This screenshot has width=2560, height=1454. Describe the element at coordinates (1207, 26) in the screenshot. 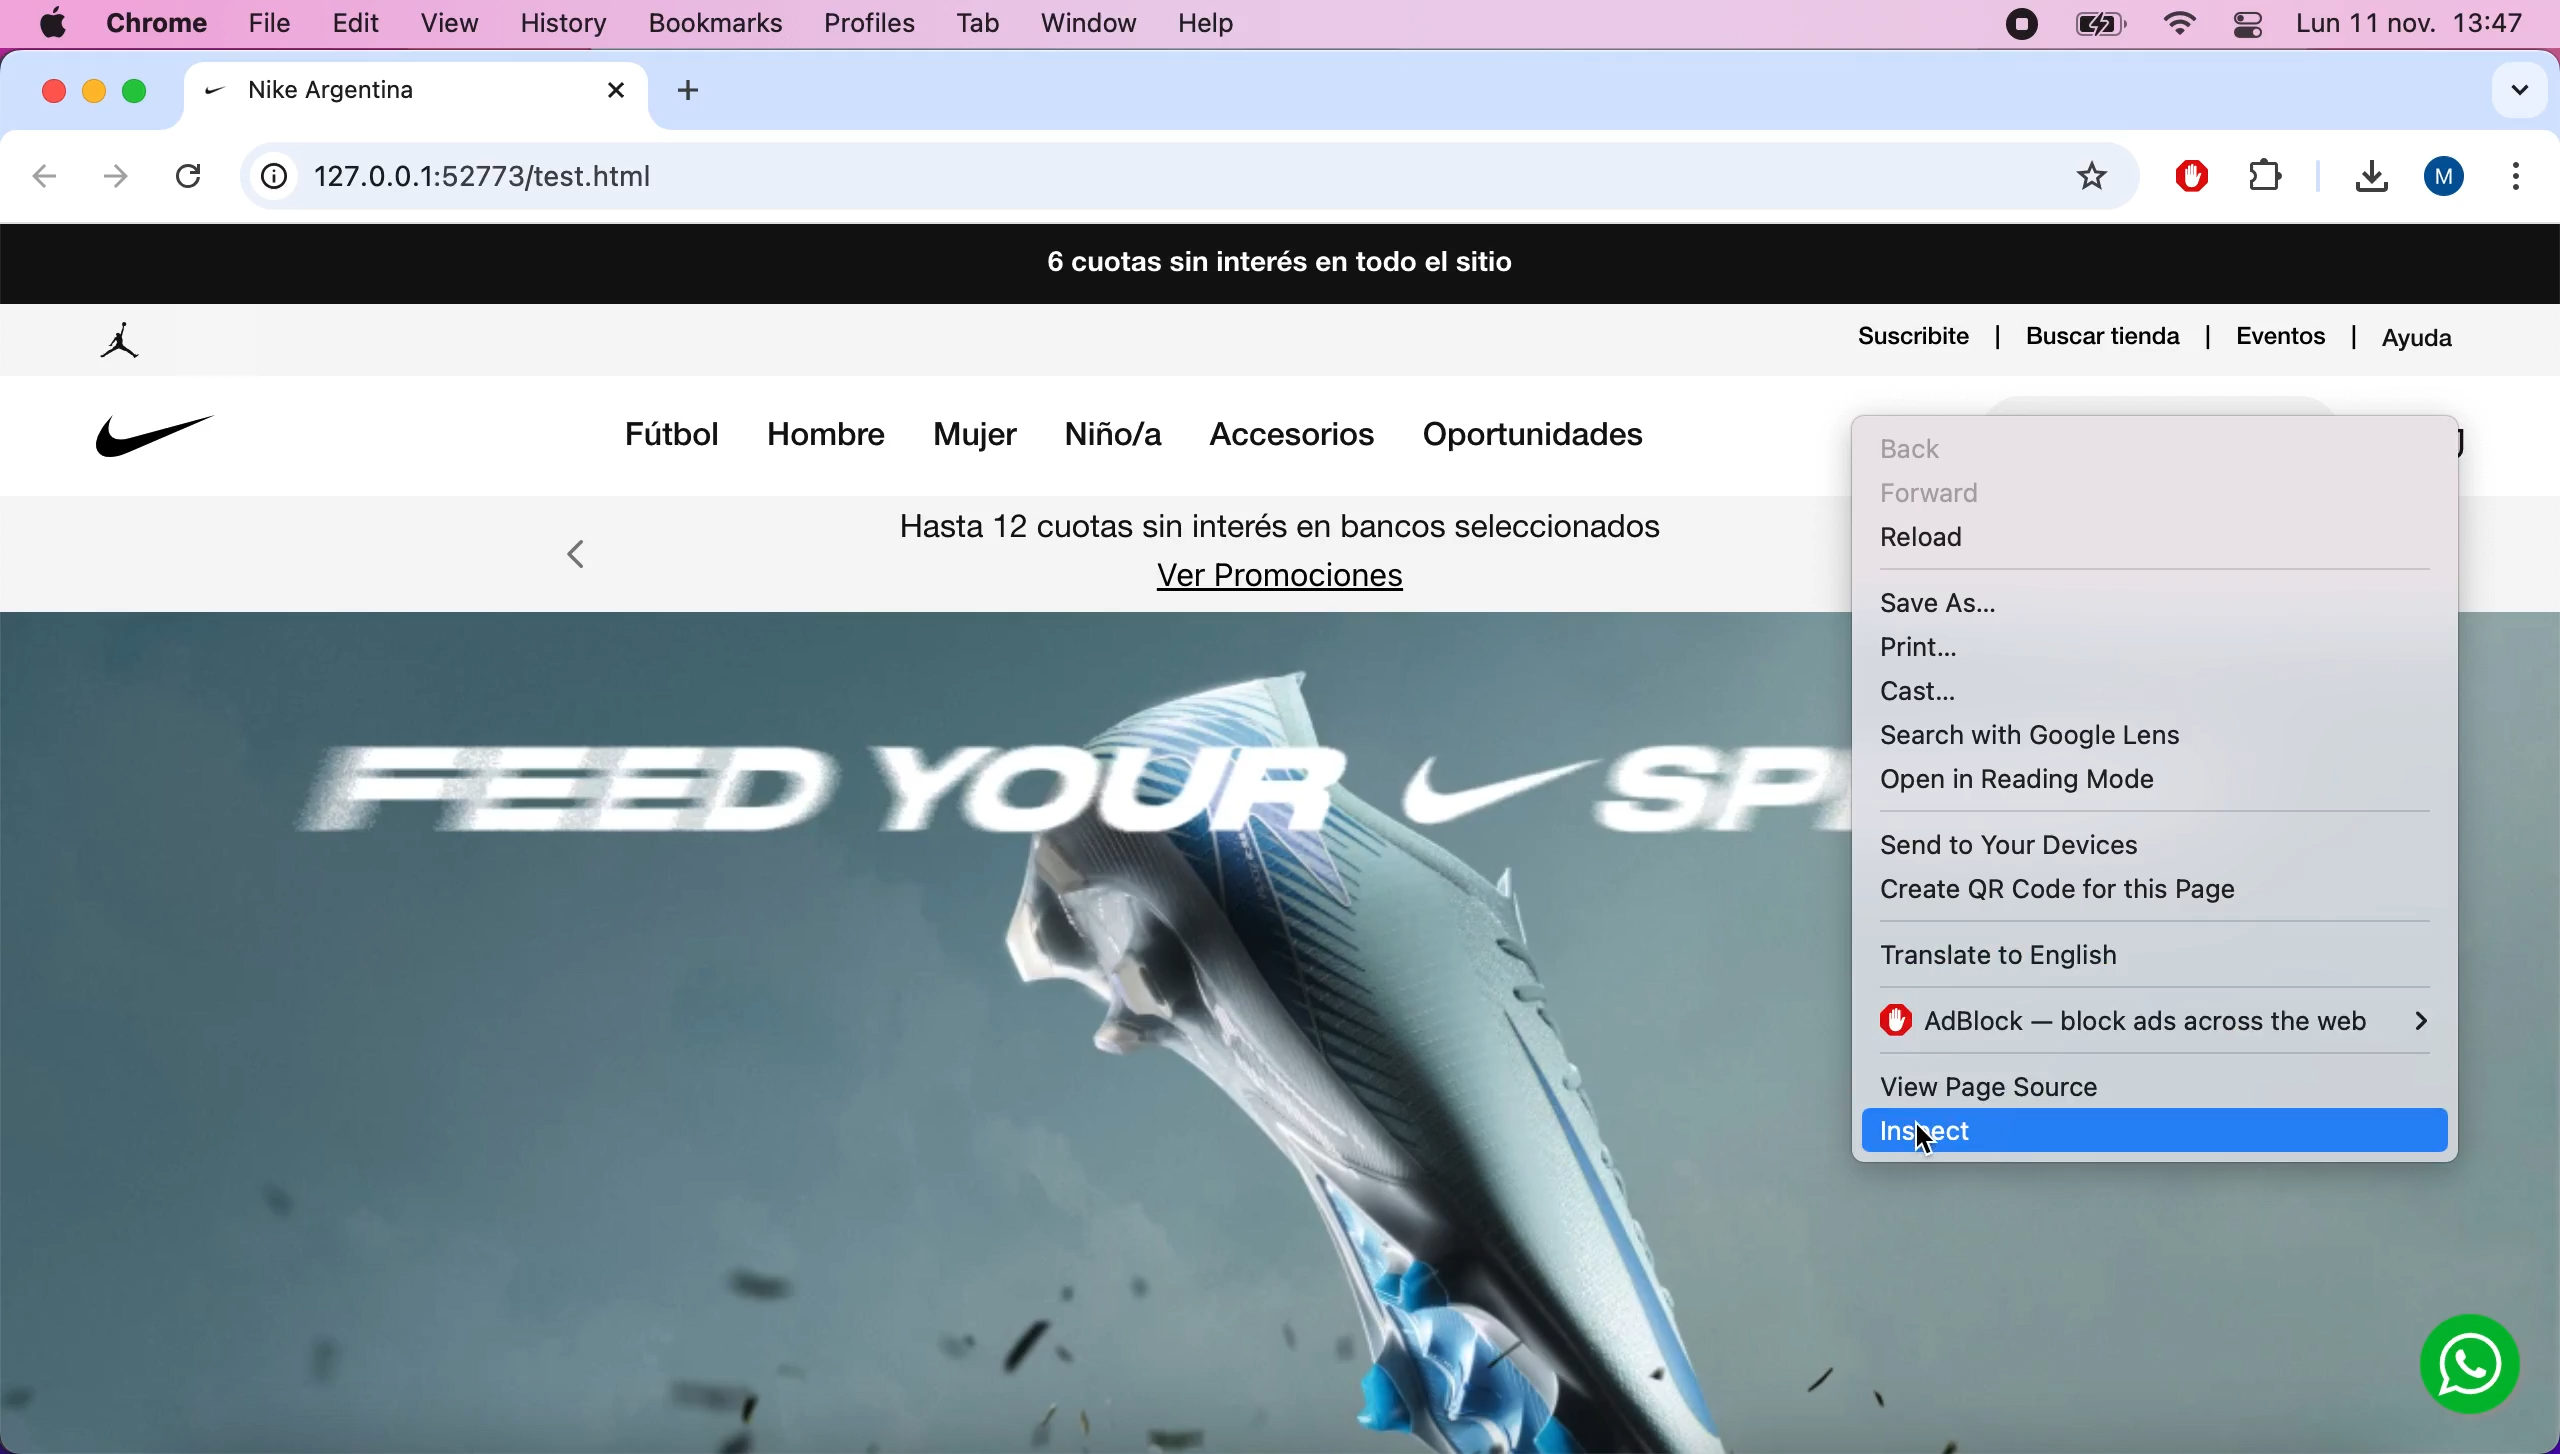

I see `Help` at that location.